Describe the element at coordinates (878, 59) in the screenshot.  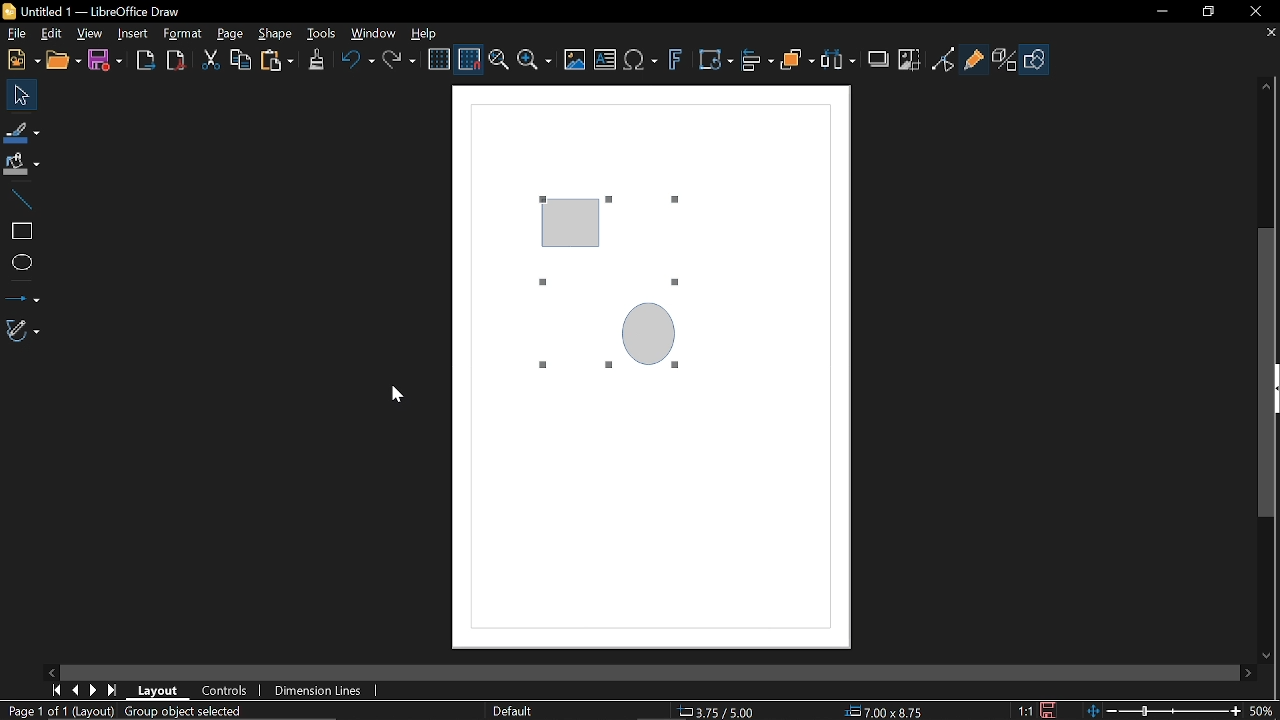
I see `Shadow` at that location.